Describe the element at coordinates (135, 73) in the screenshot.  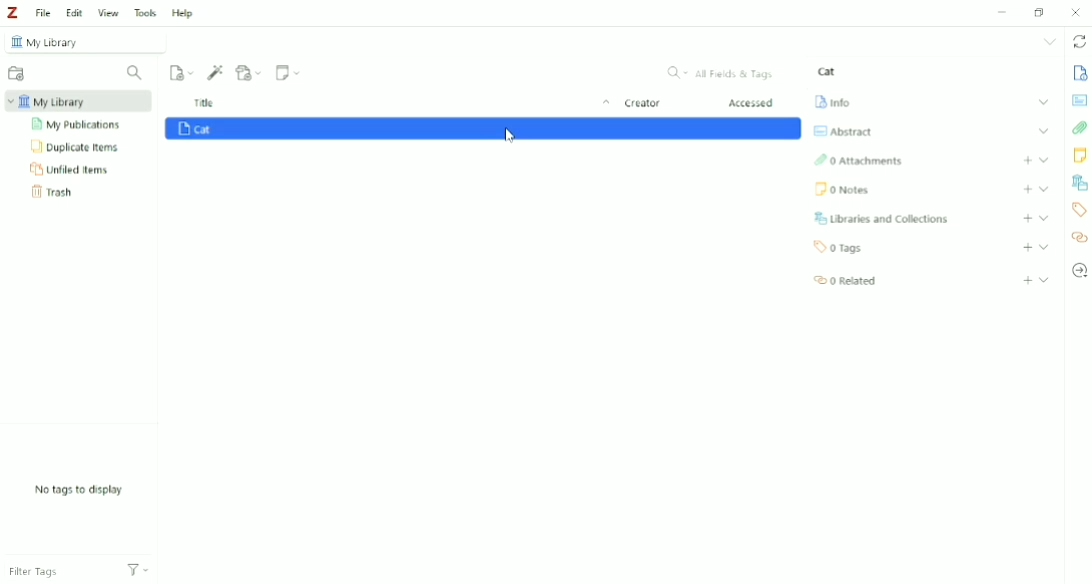
I see `Filter Collections` at that location.